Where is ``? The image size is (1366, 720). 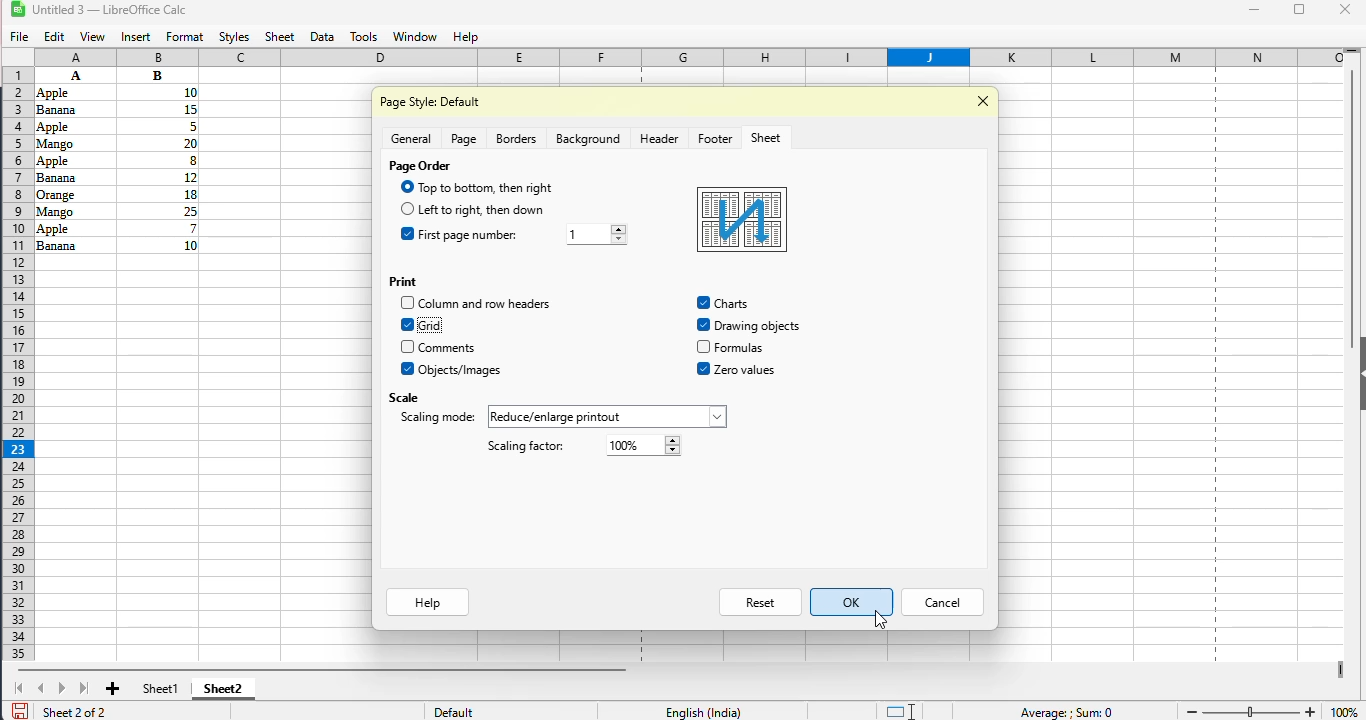
 is located at coordinates (599, 234).